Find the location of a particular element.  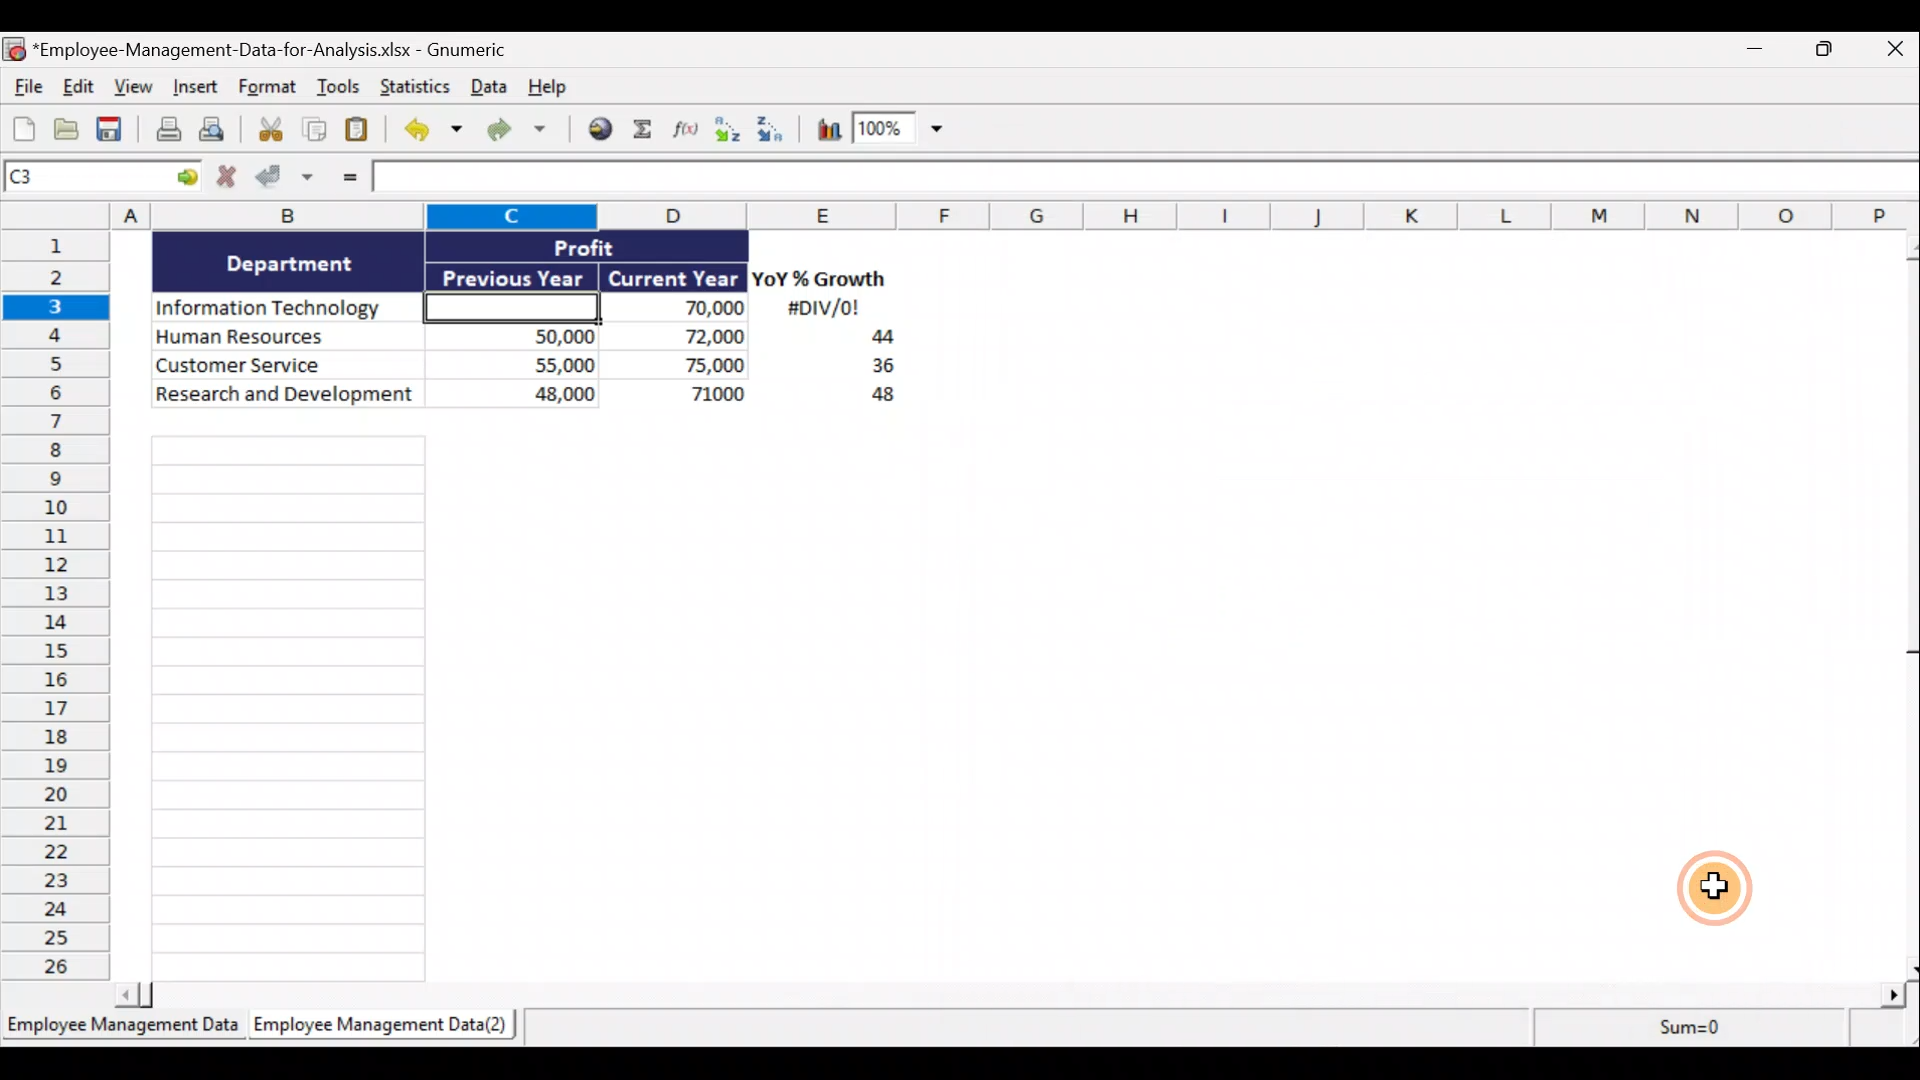

Zoom is located at coordinates (903, 133).